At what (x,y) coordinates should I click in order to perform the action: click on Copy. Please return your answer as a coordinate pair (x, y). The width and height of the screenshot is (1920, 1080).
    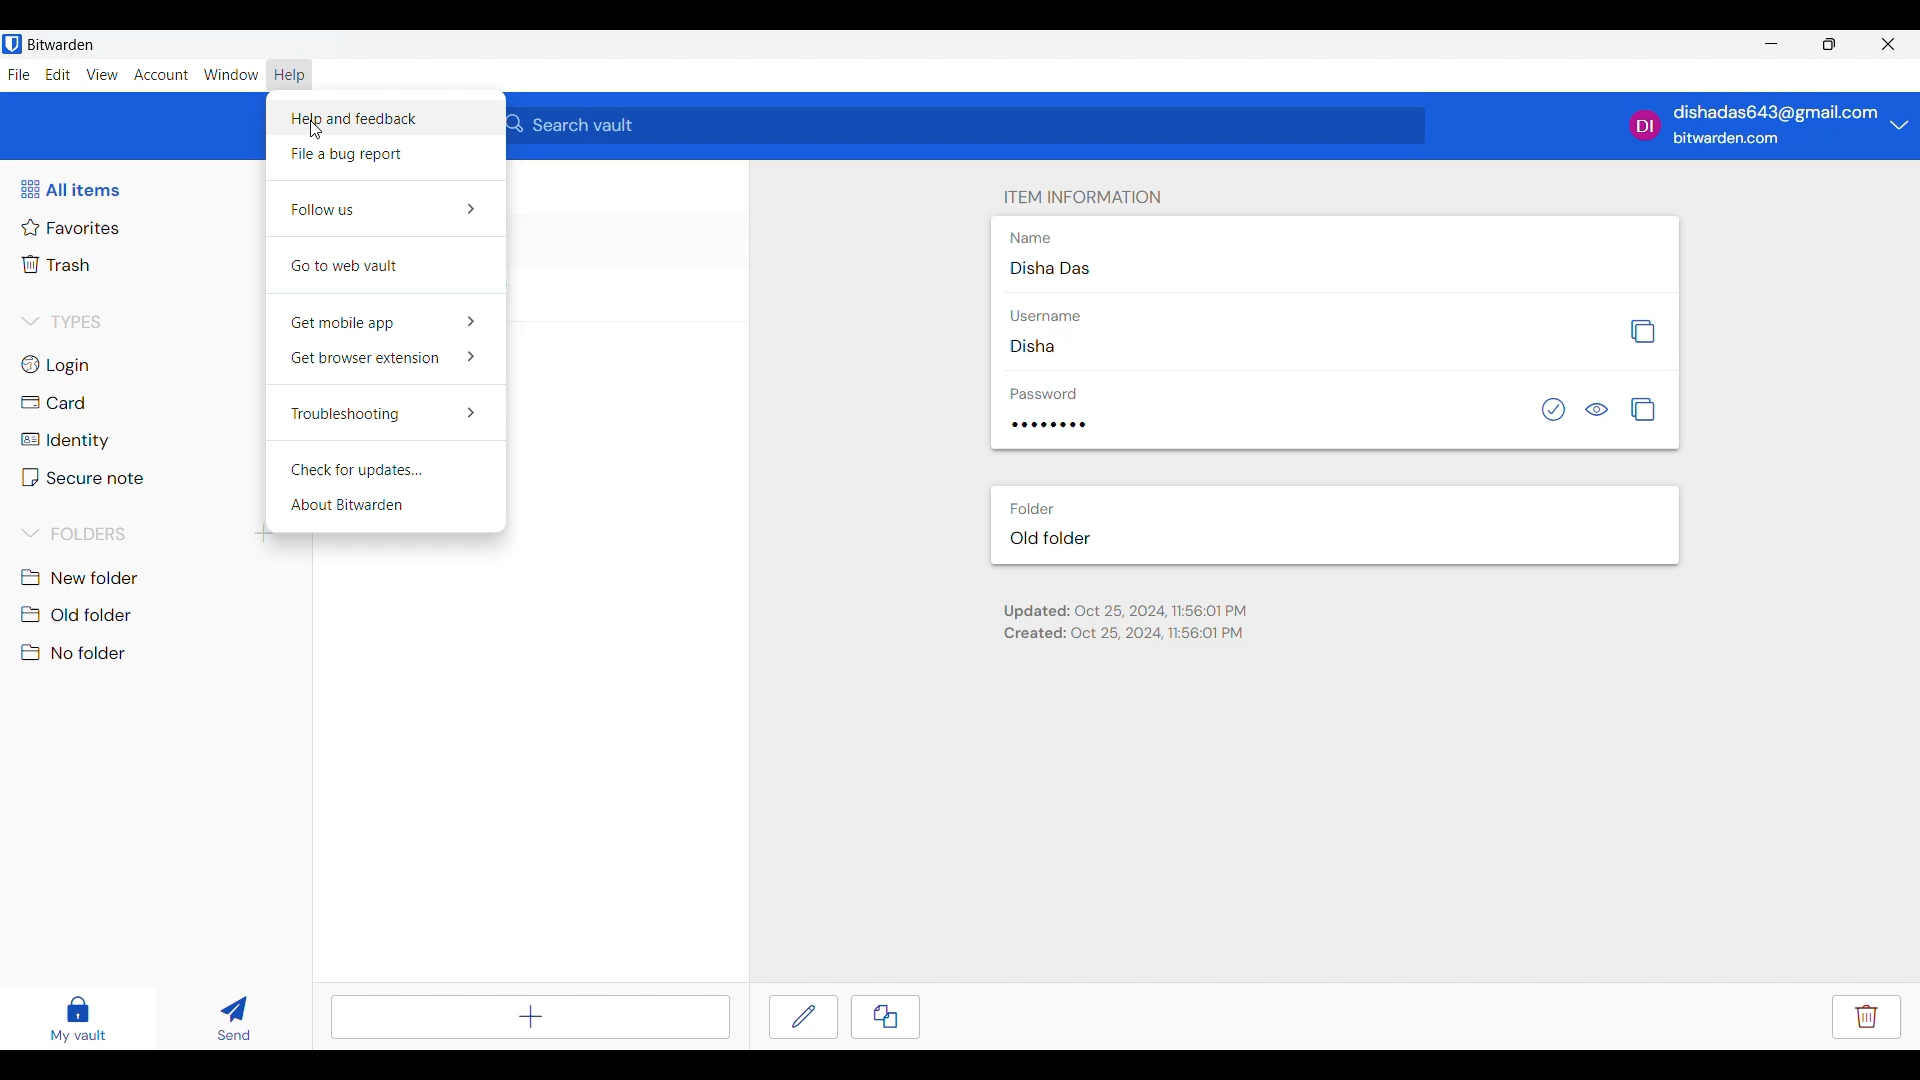
    Looking at the image, I should click on (885, 1017).